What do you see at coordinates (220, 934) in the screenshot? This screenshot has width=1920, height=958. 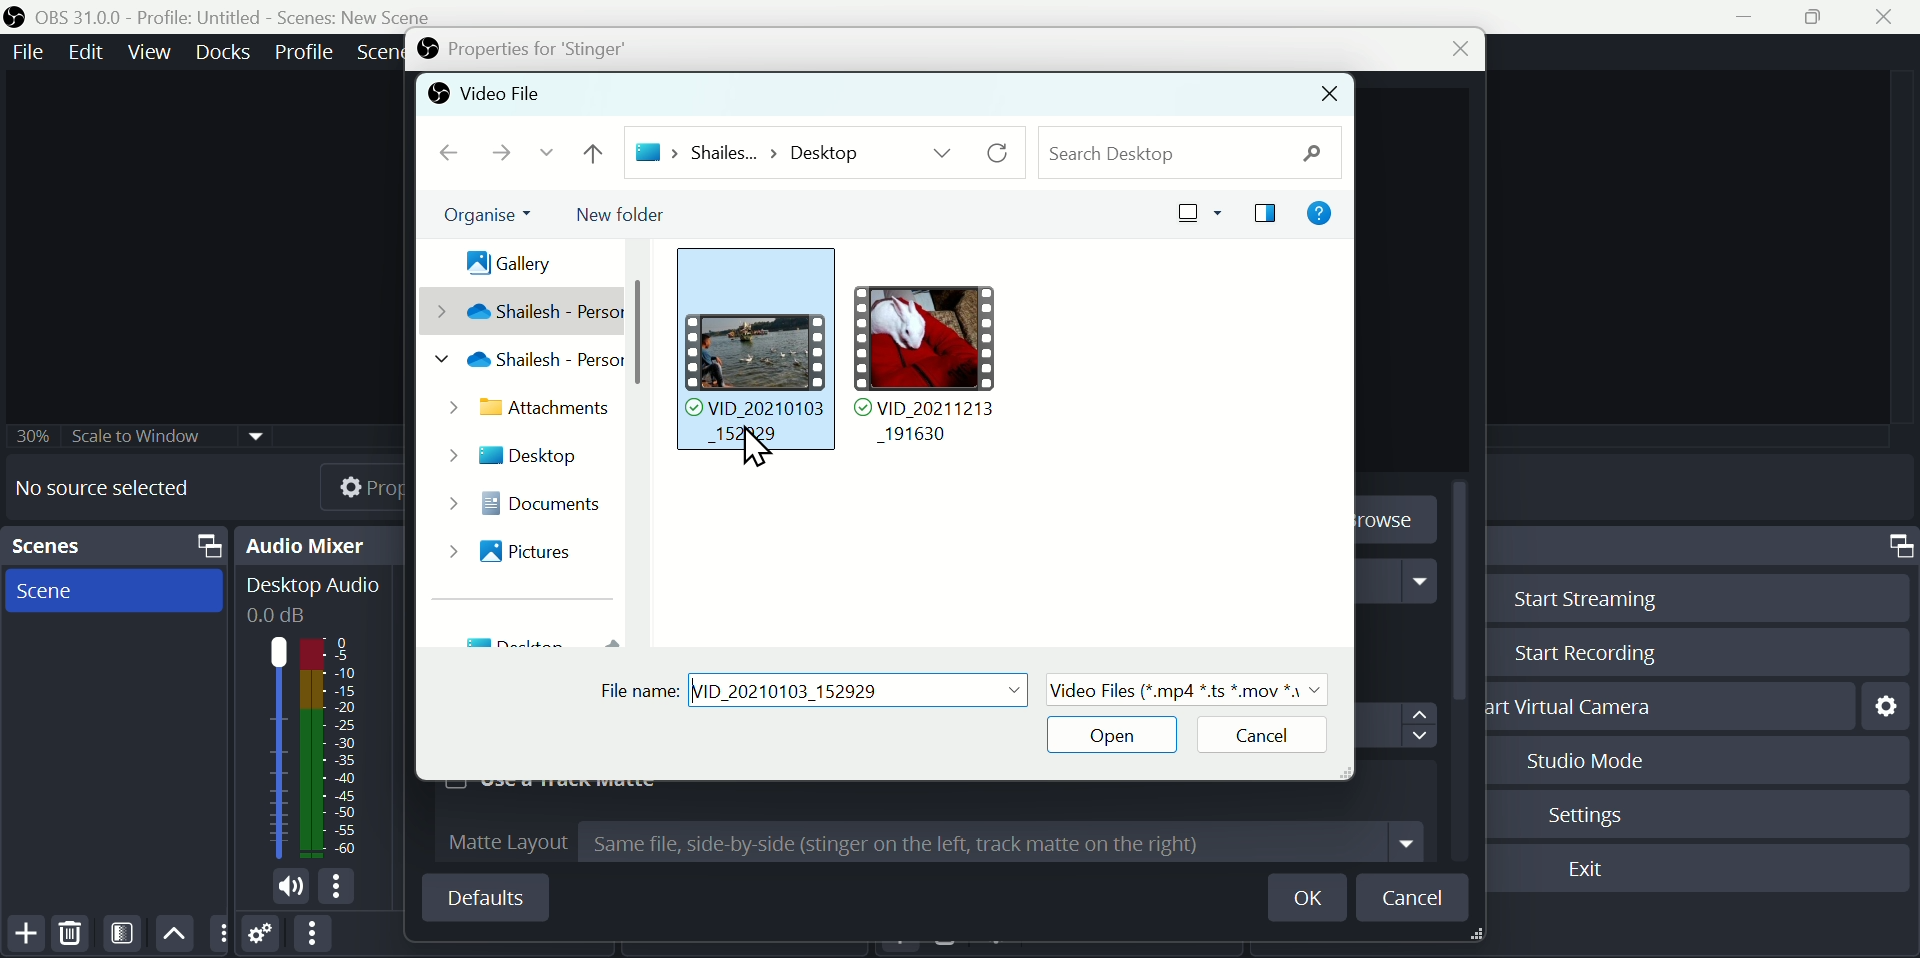 I see `more option` at bounding box center [220, 934].